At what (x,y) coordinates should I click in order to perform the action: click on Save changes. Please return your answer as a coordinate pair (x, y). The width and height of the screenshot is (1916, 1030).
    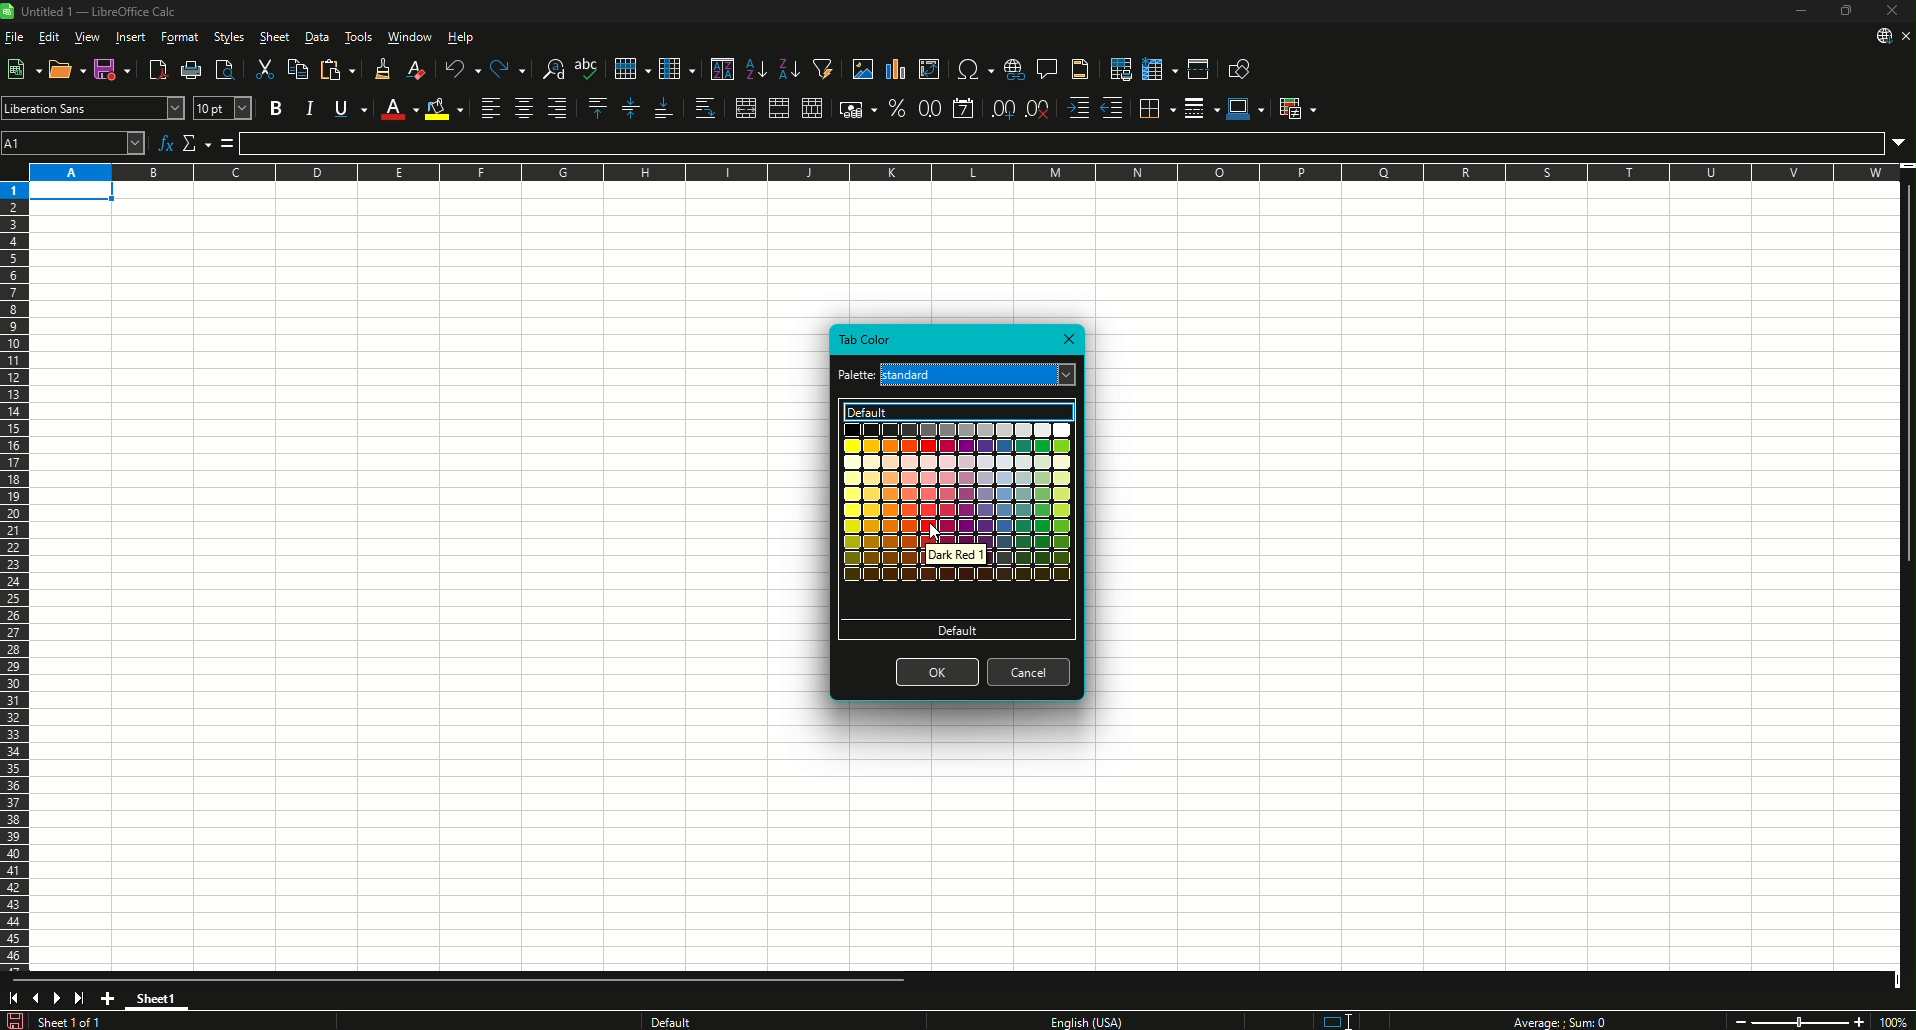
    Looking at the image, I should click on (15, 1020).